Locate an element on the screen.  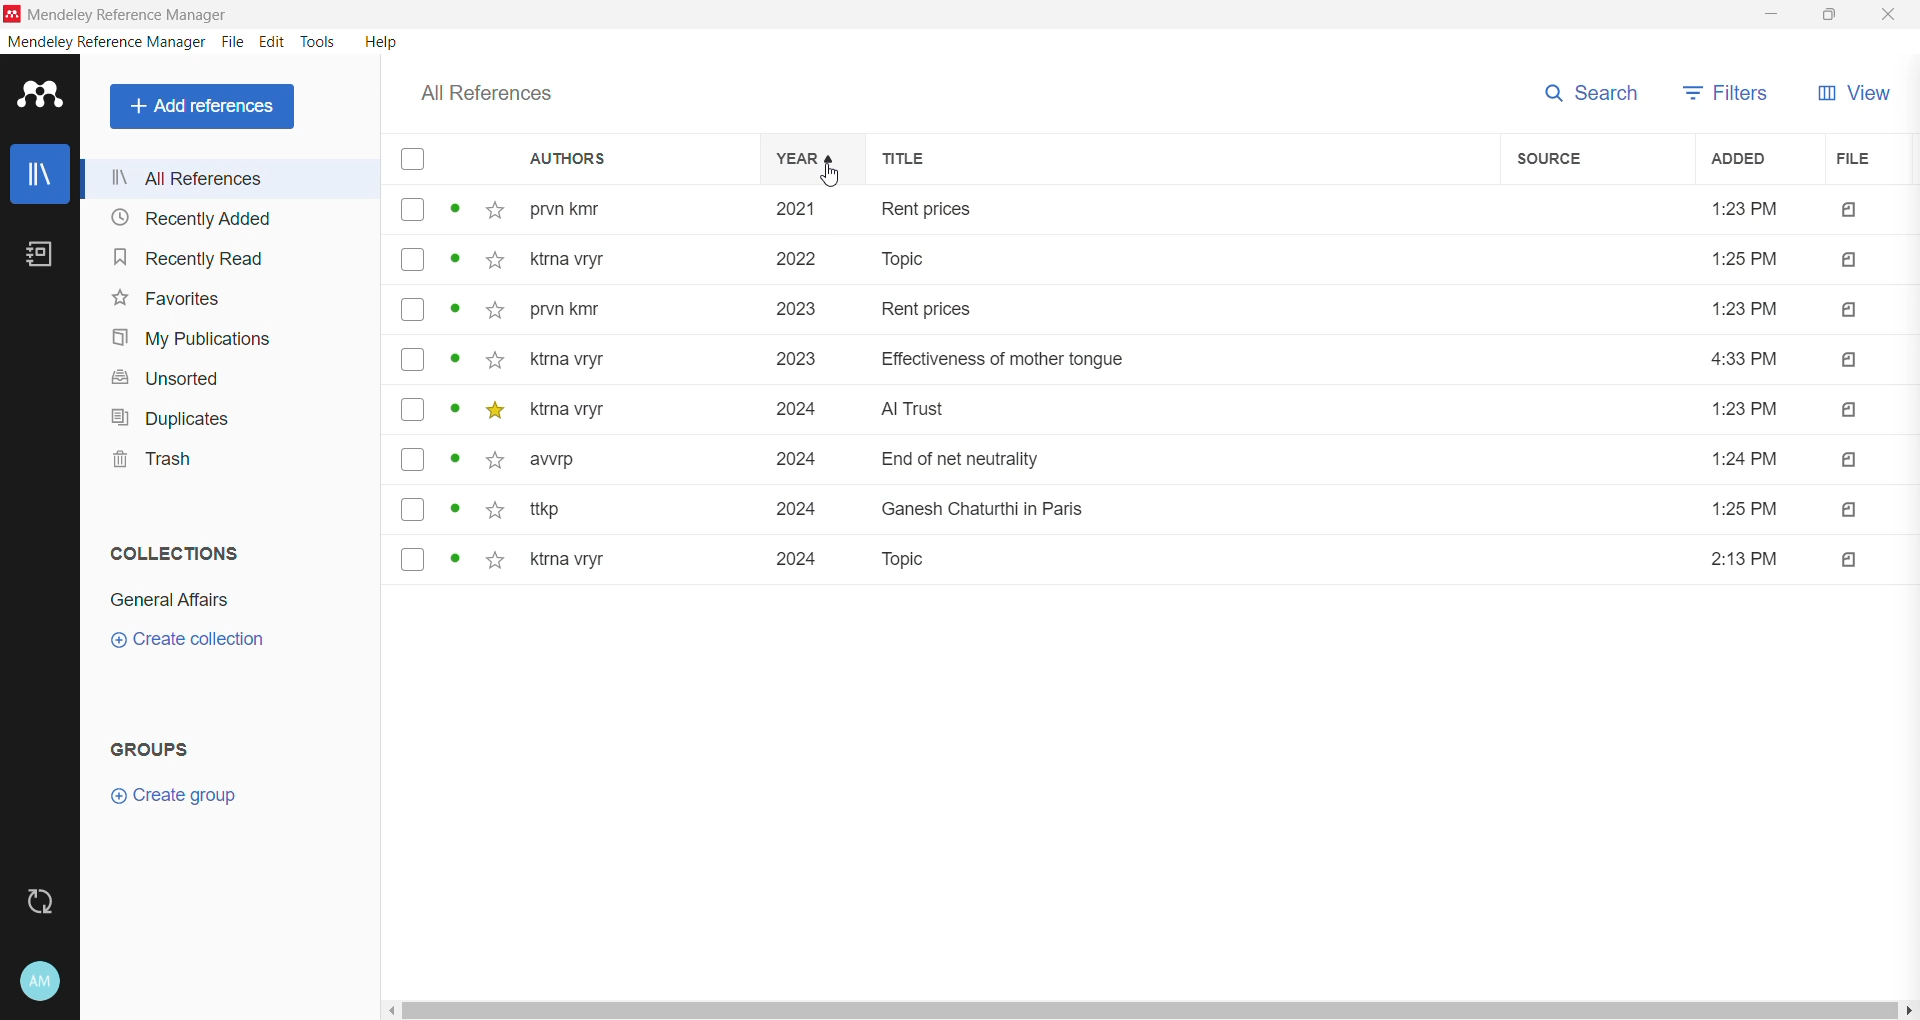
Horizontal Scroll Bar is located at coordinates (1150, 1011).